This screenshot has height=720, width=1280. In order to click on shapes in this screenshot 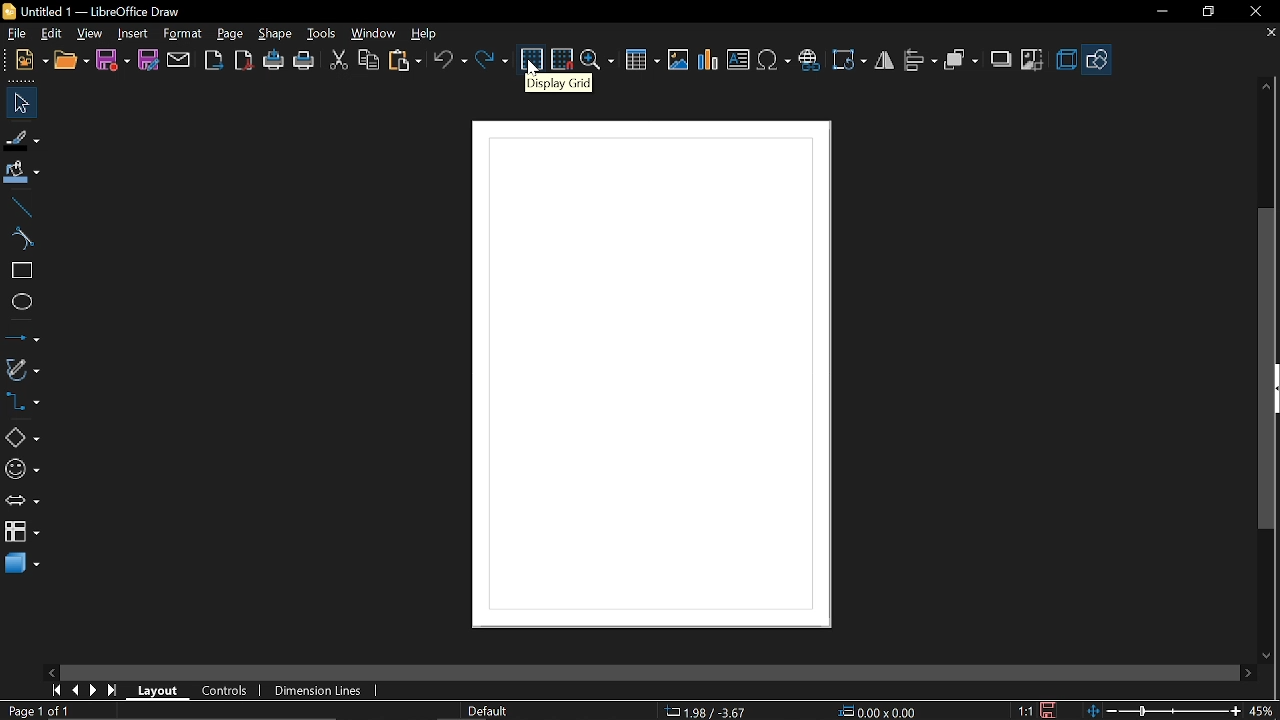, I will do `click(1096, 60)`.